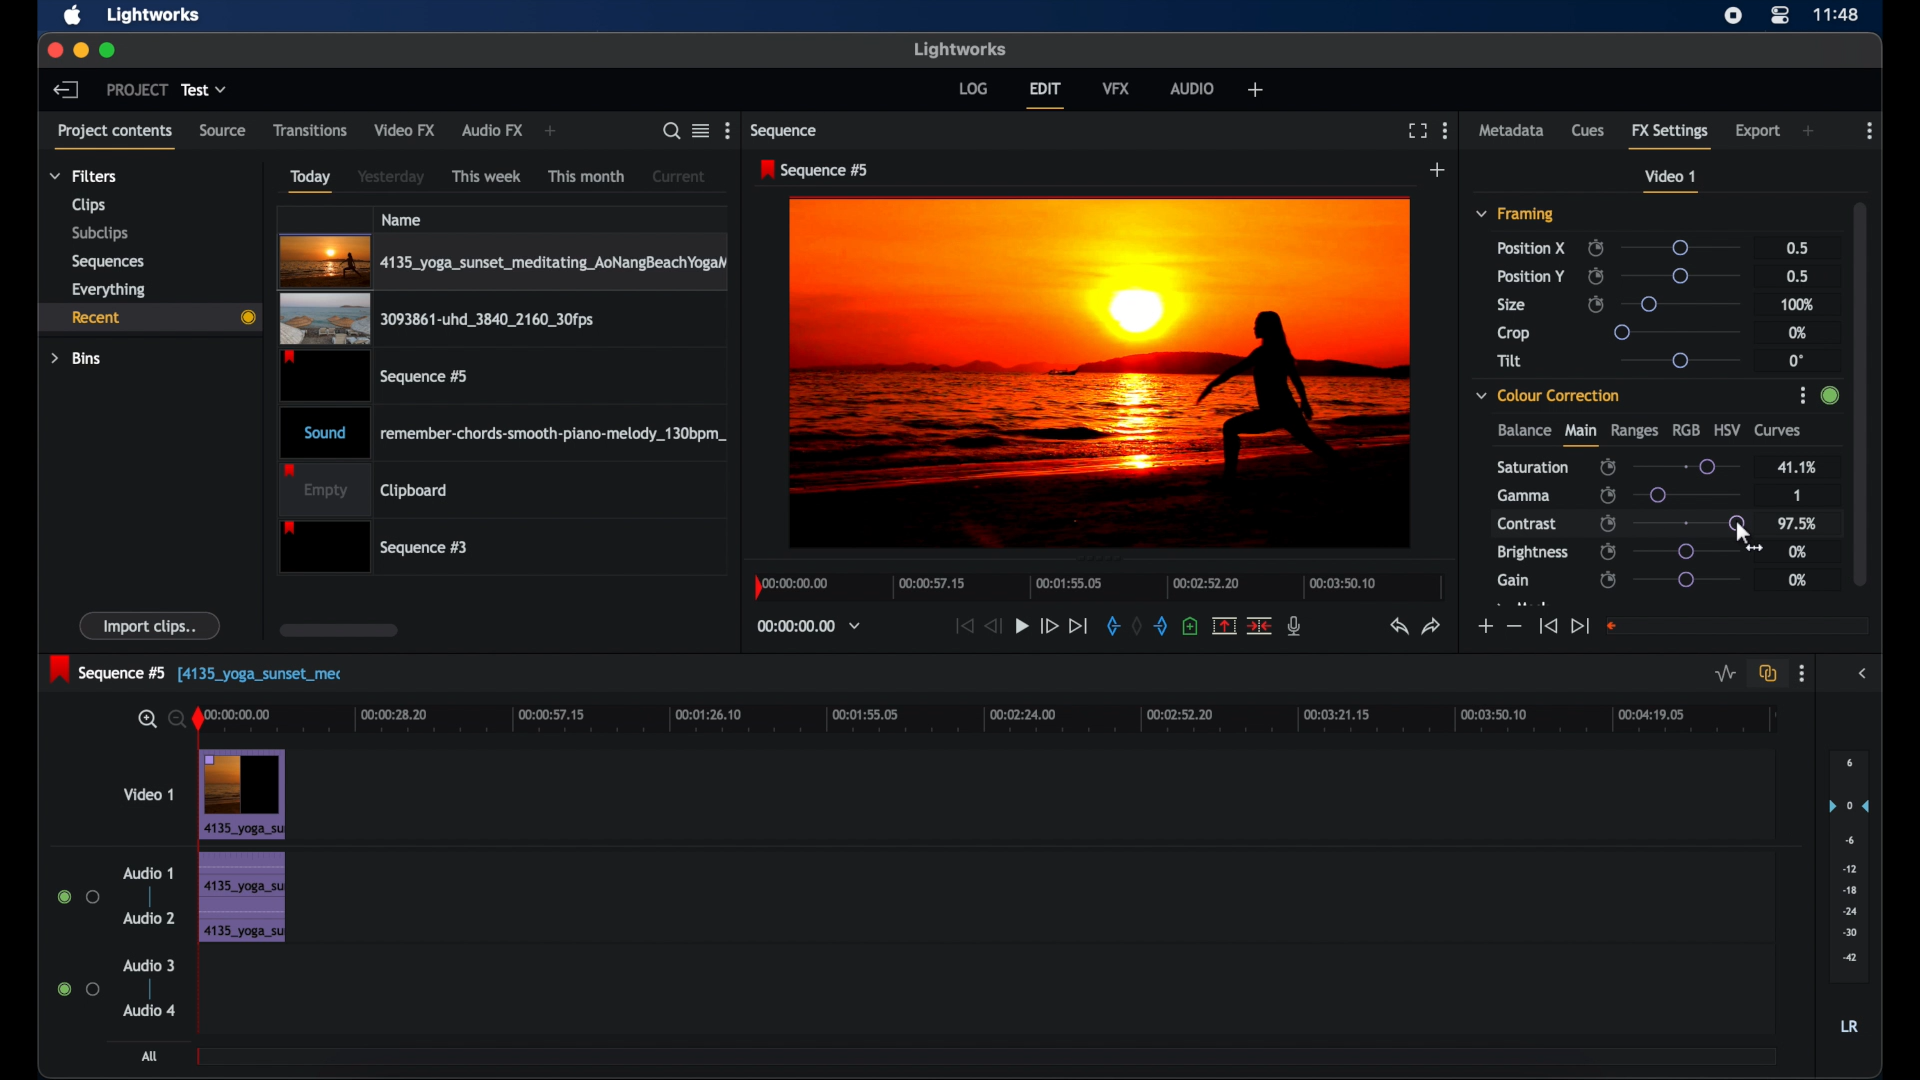 This screenshot has height=1080, width=1920. What do you see at coordinates (1001, 721) in the screenshot?
I see `timeline scale` at bounding box center [1001, 721].